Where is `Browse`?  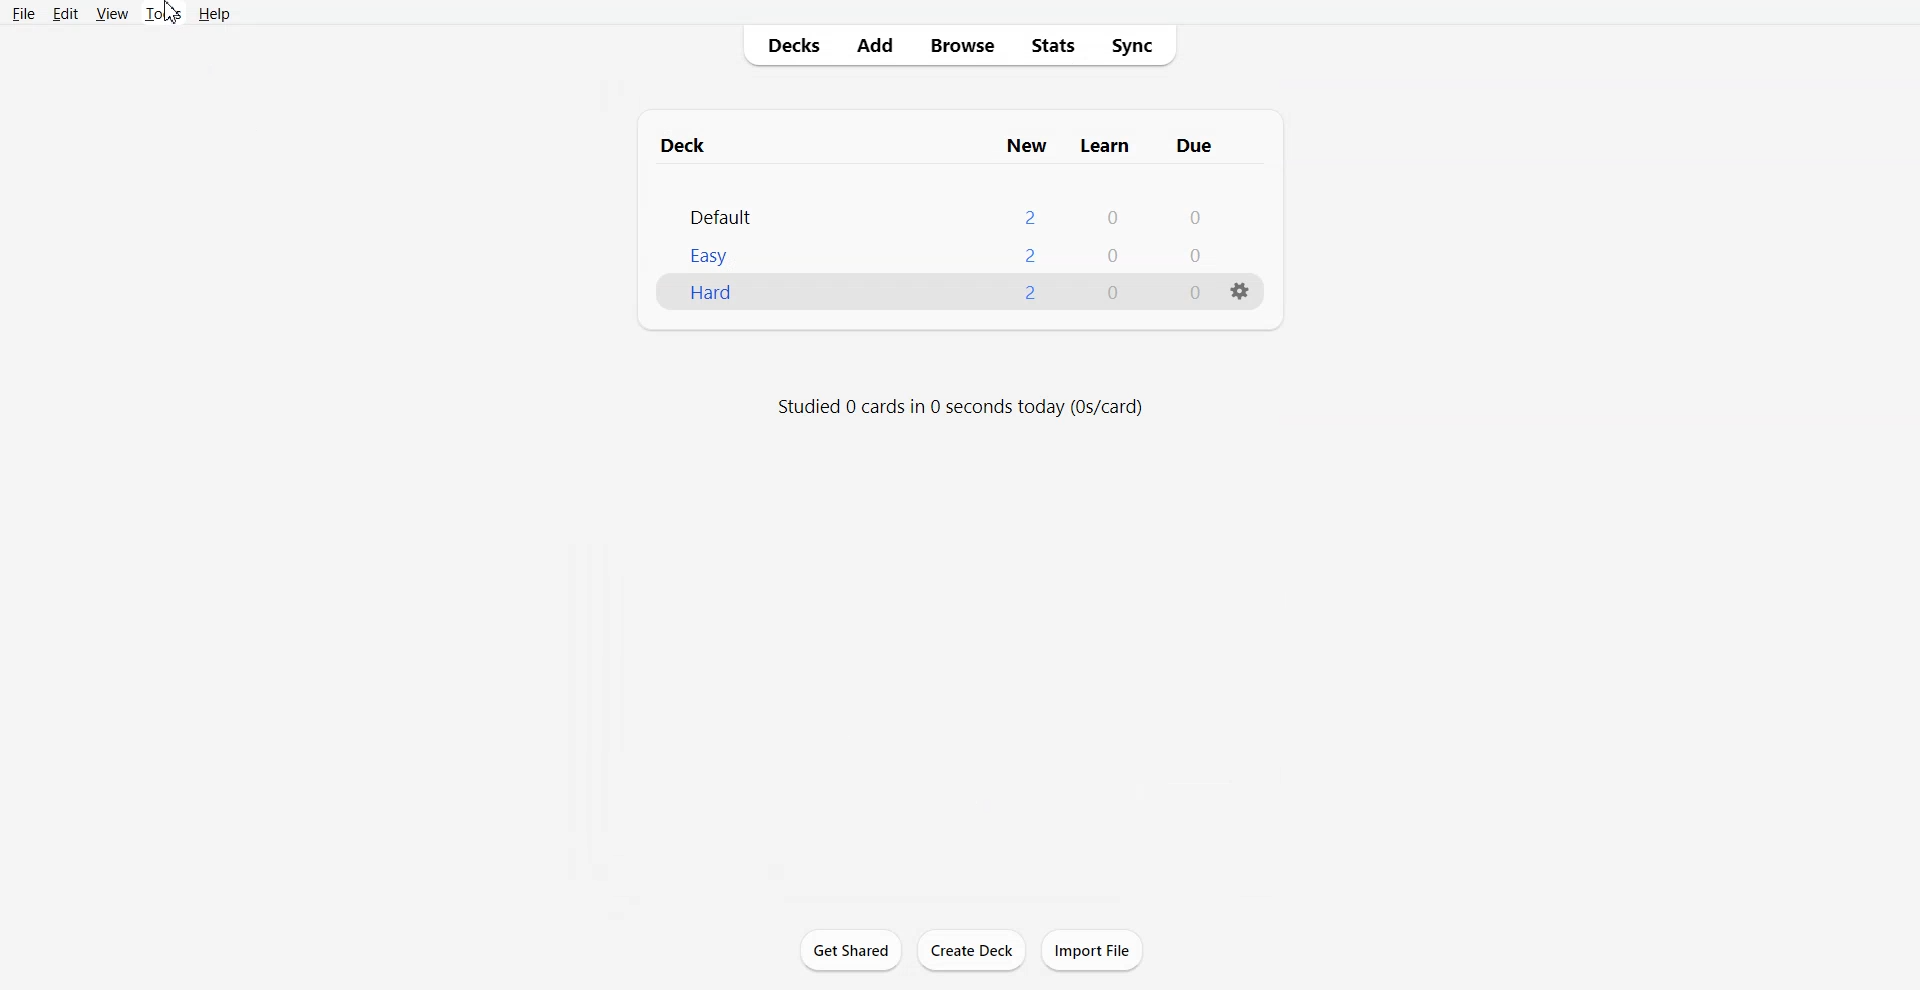 Browse is located at coordinates (964, 46).